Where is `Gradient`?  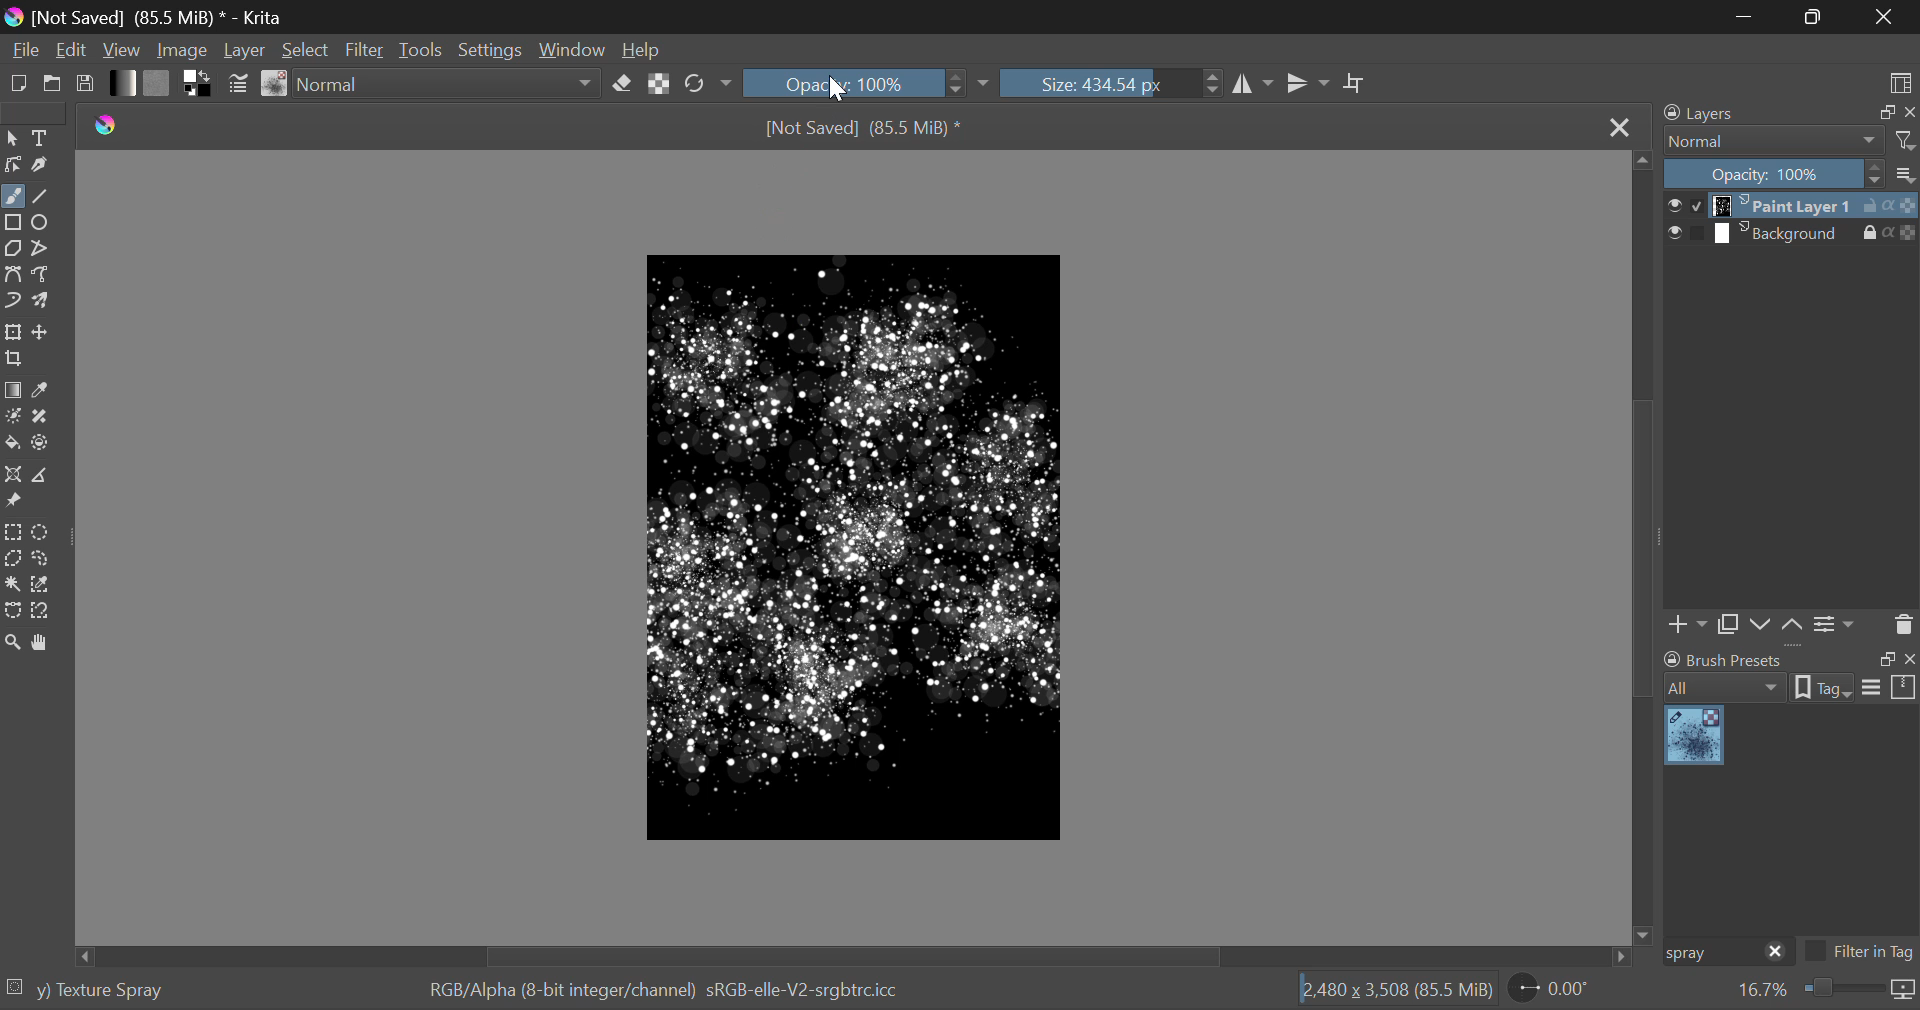
Gradient is located at coordinates (124, 83).